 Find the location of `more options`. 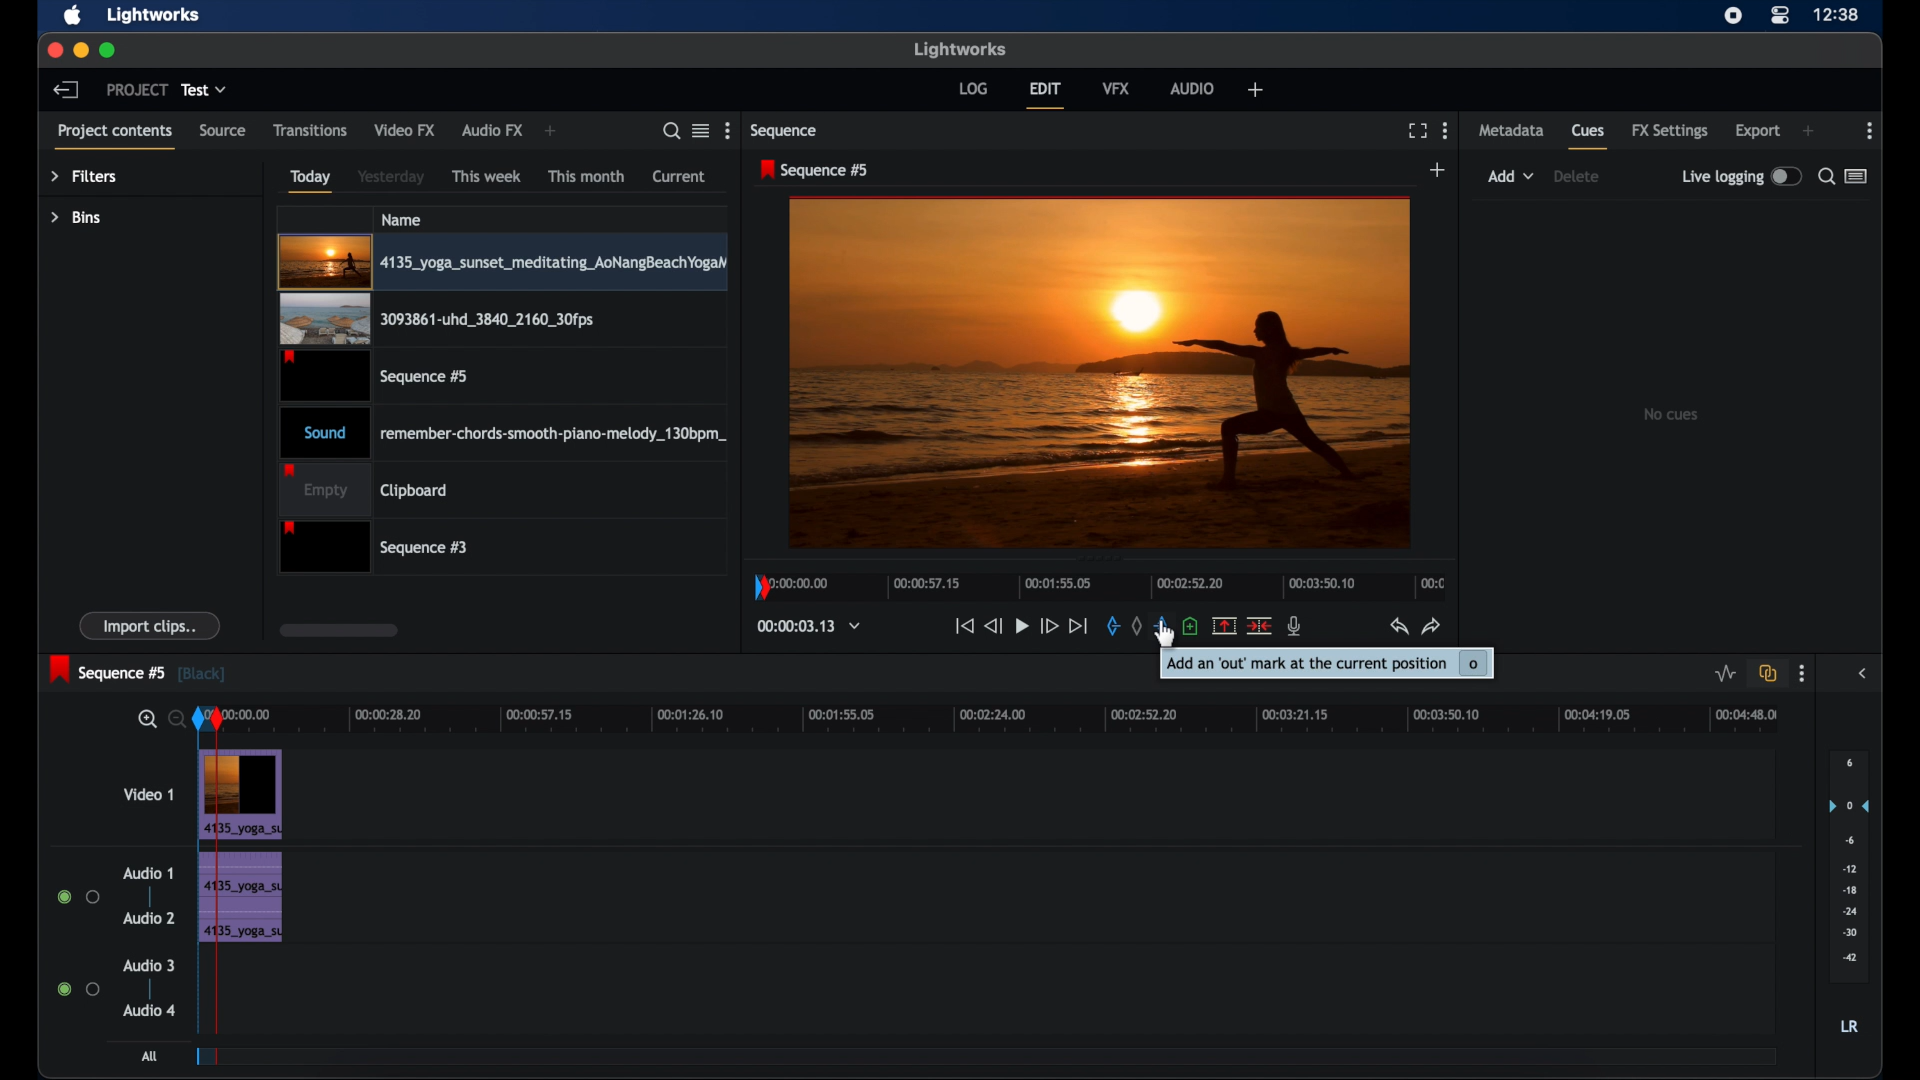

more options is located at coordinates (1446, 130).